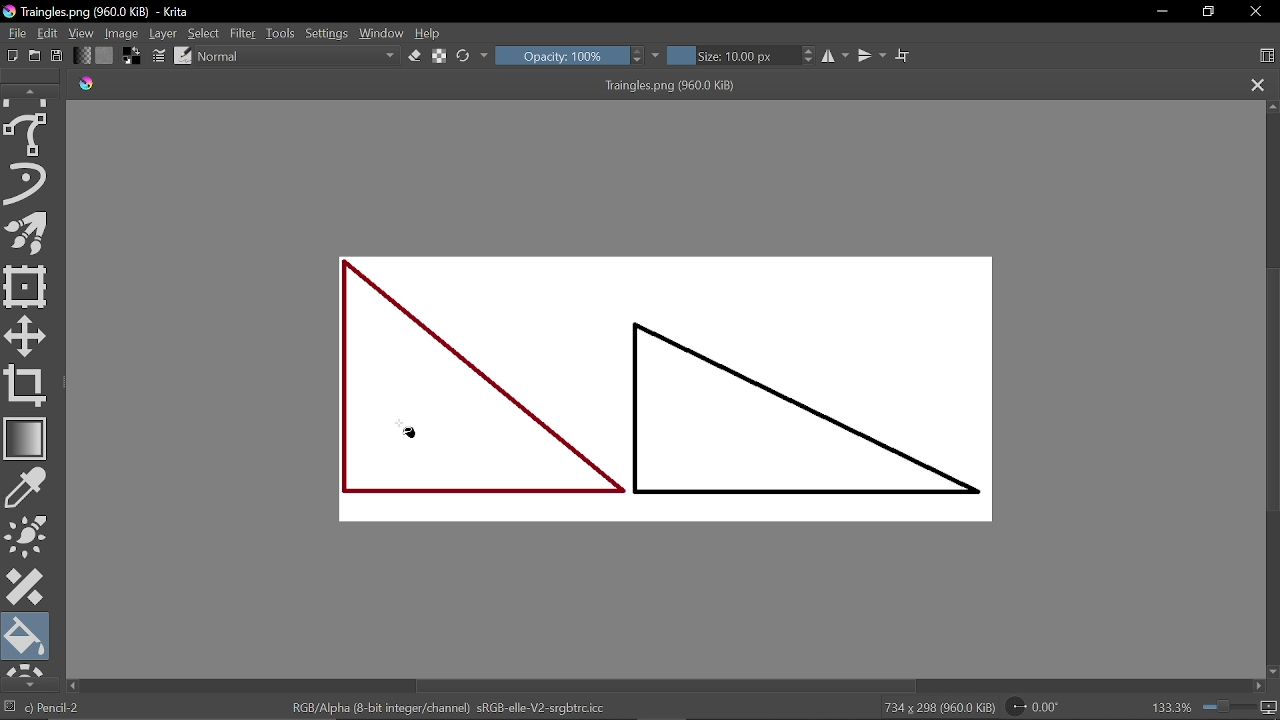 Image resolution: width=1280 pixels, height=720 pixels. What do you see at coordinates (415, 57) in the screenshot?
I see `Eraser` at bounding box center [415, 57].